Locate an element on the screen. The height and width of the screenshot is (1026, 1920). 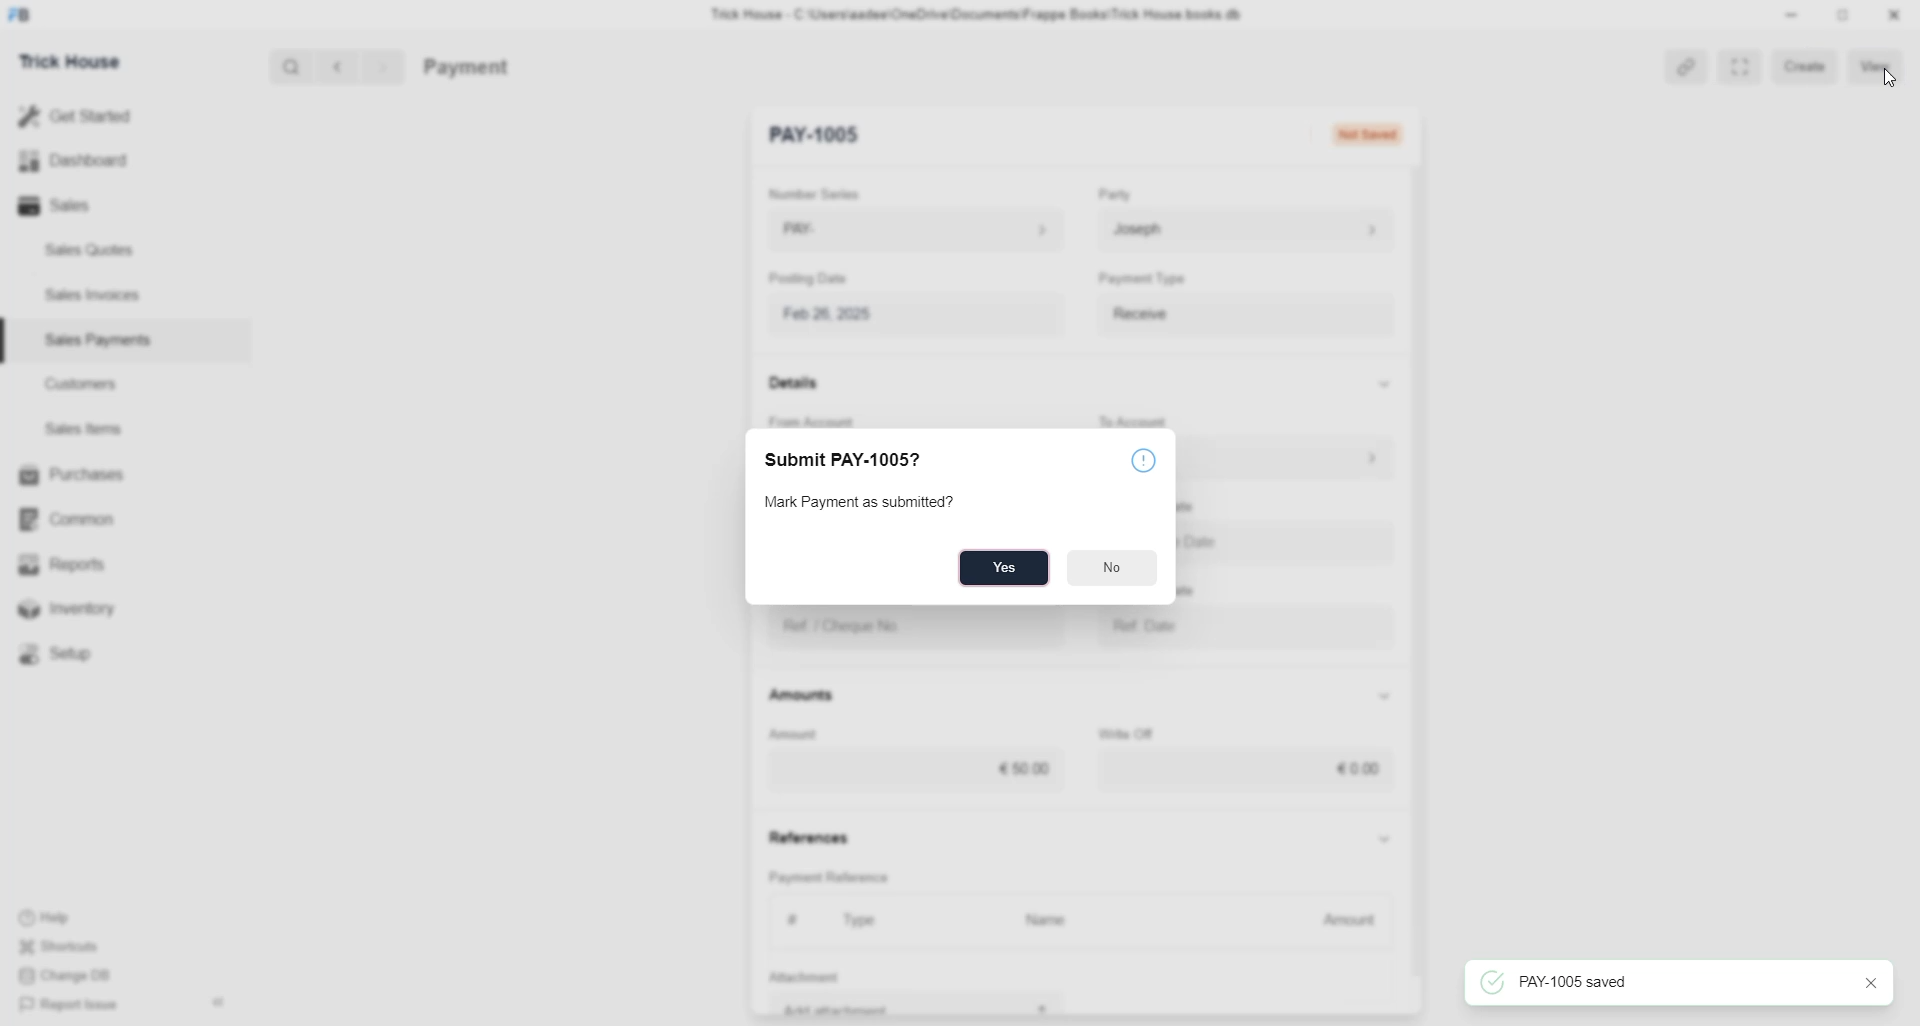
€0.00 is located at coordinates (1247, 770).